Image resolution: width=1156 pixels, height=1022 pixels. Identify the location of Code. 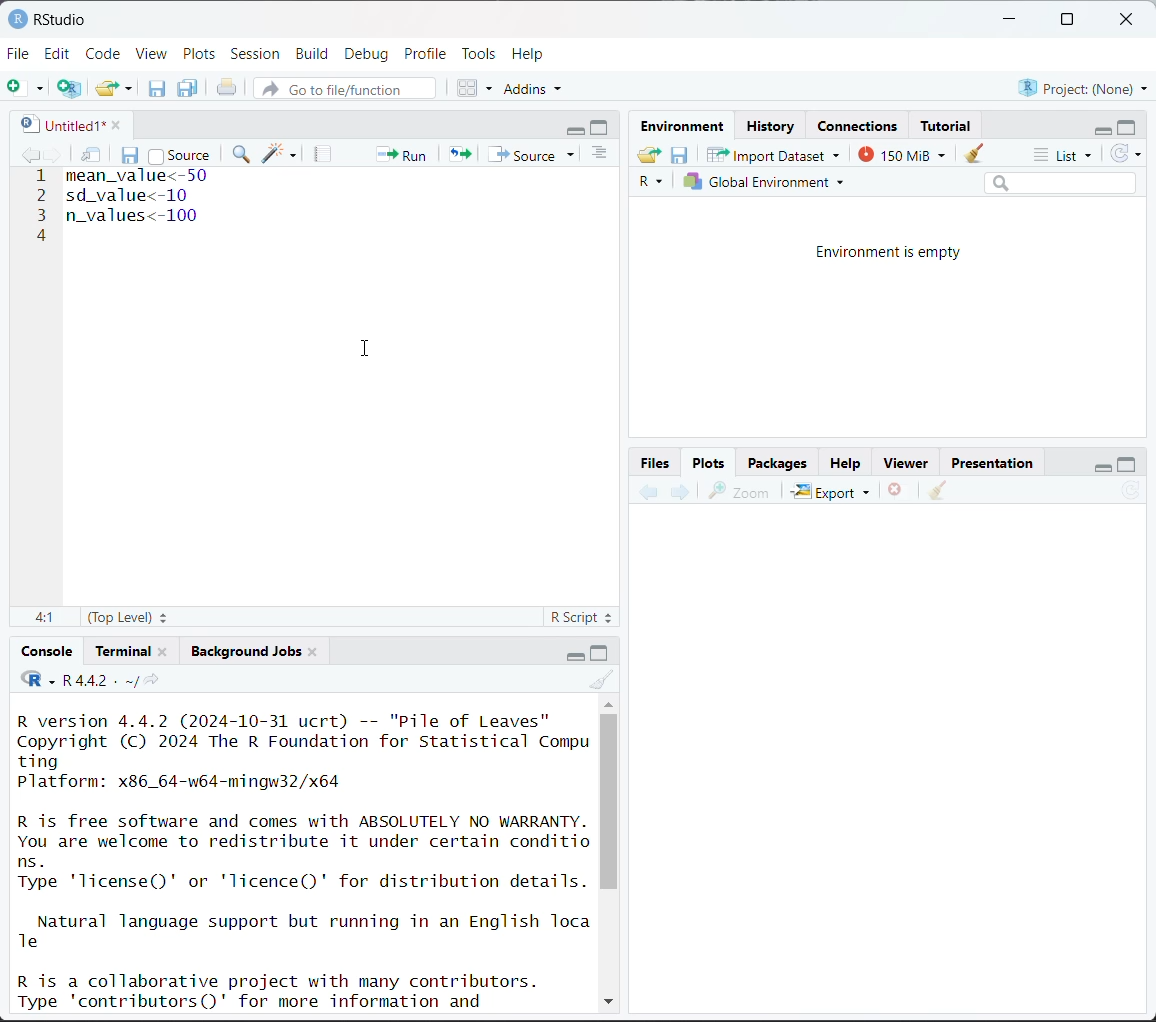
(105, 52).